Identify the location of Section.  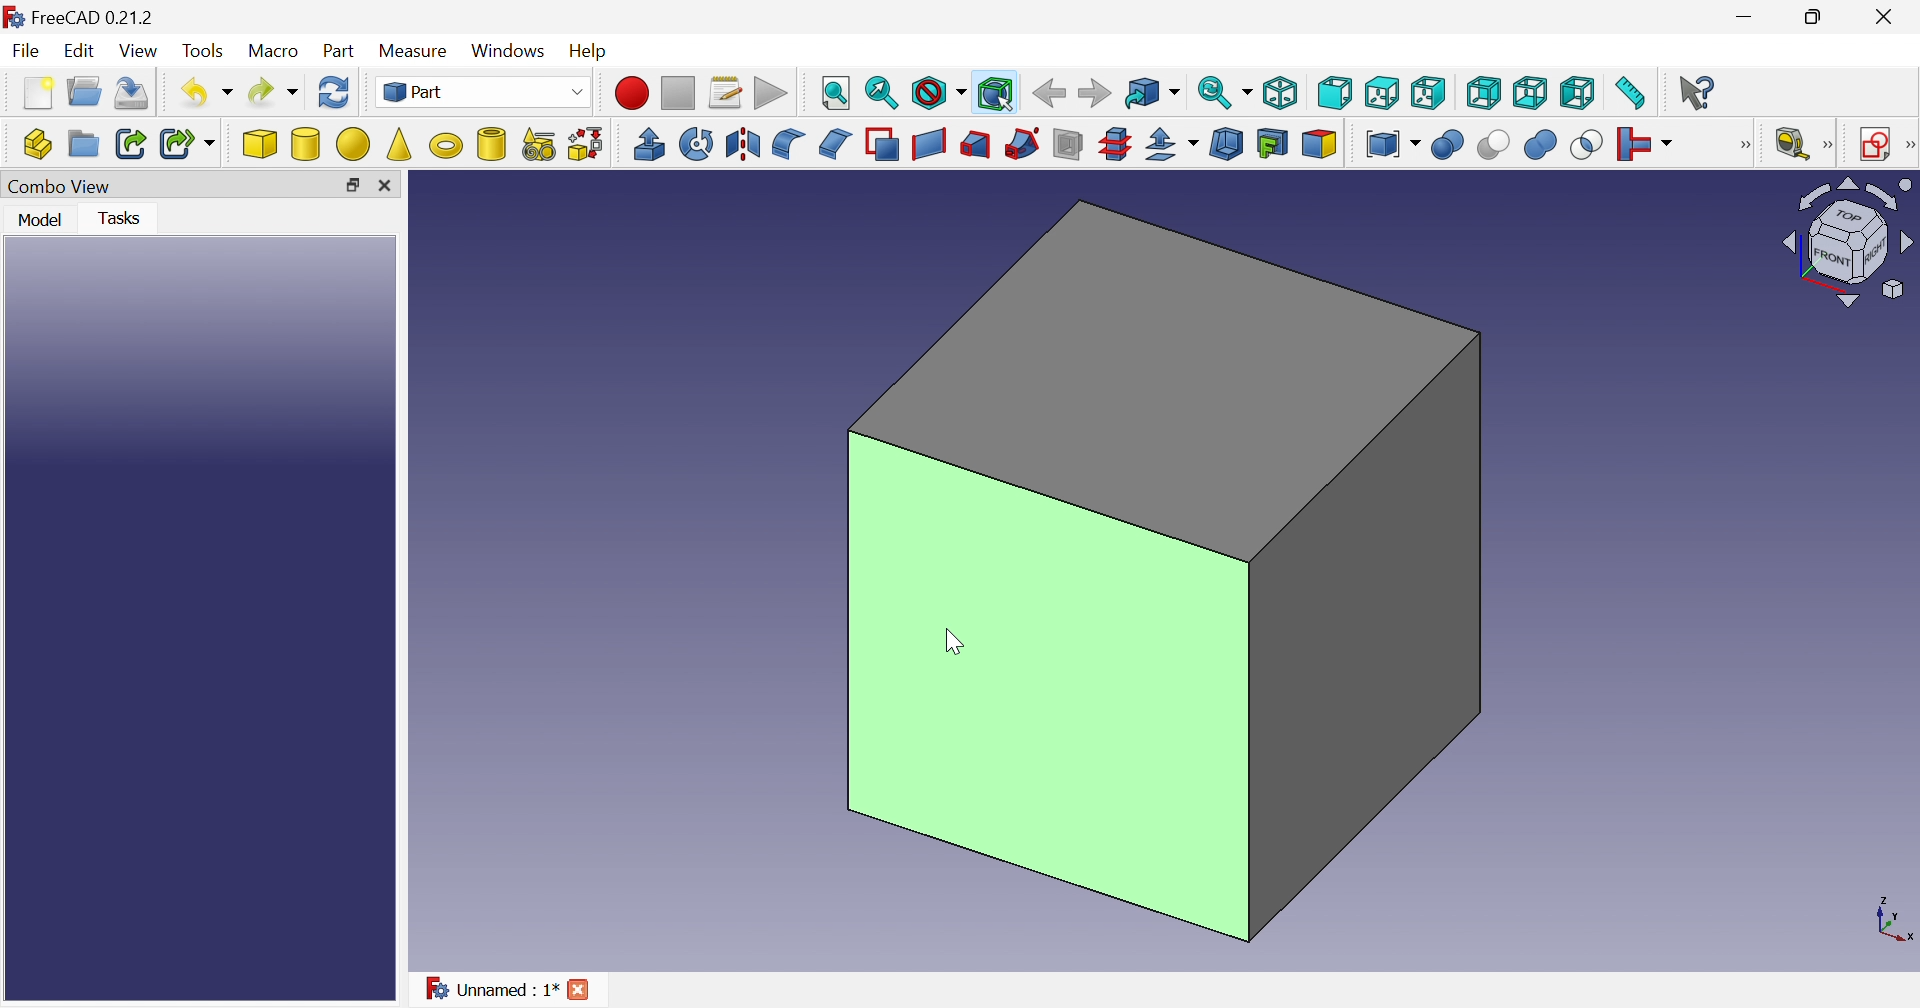
(1068, 143).